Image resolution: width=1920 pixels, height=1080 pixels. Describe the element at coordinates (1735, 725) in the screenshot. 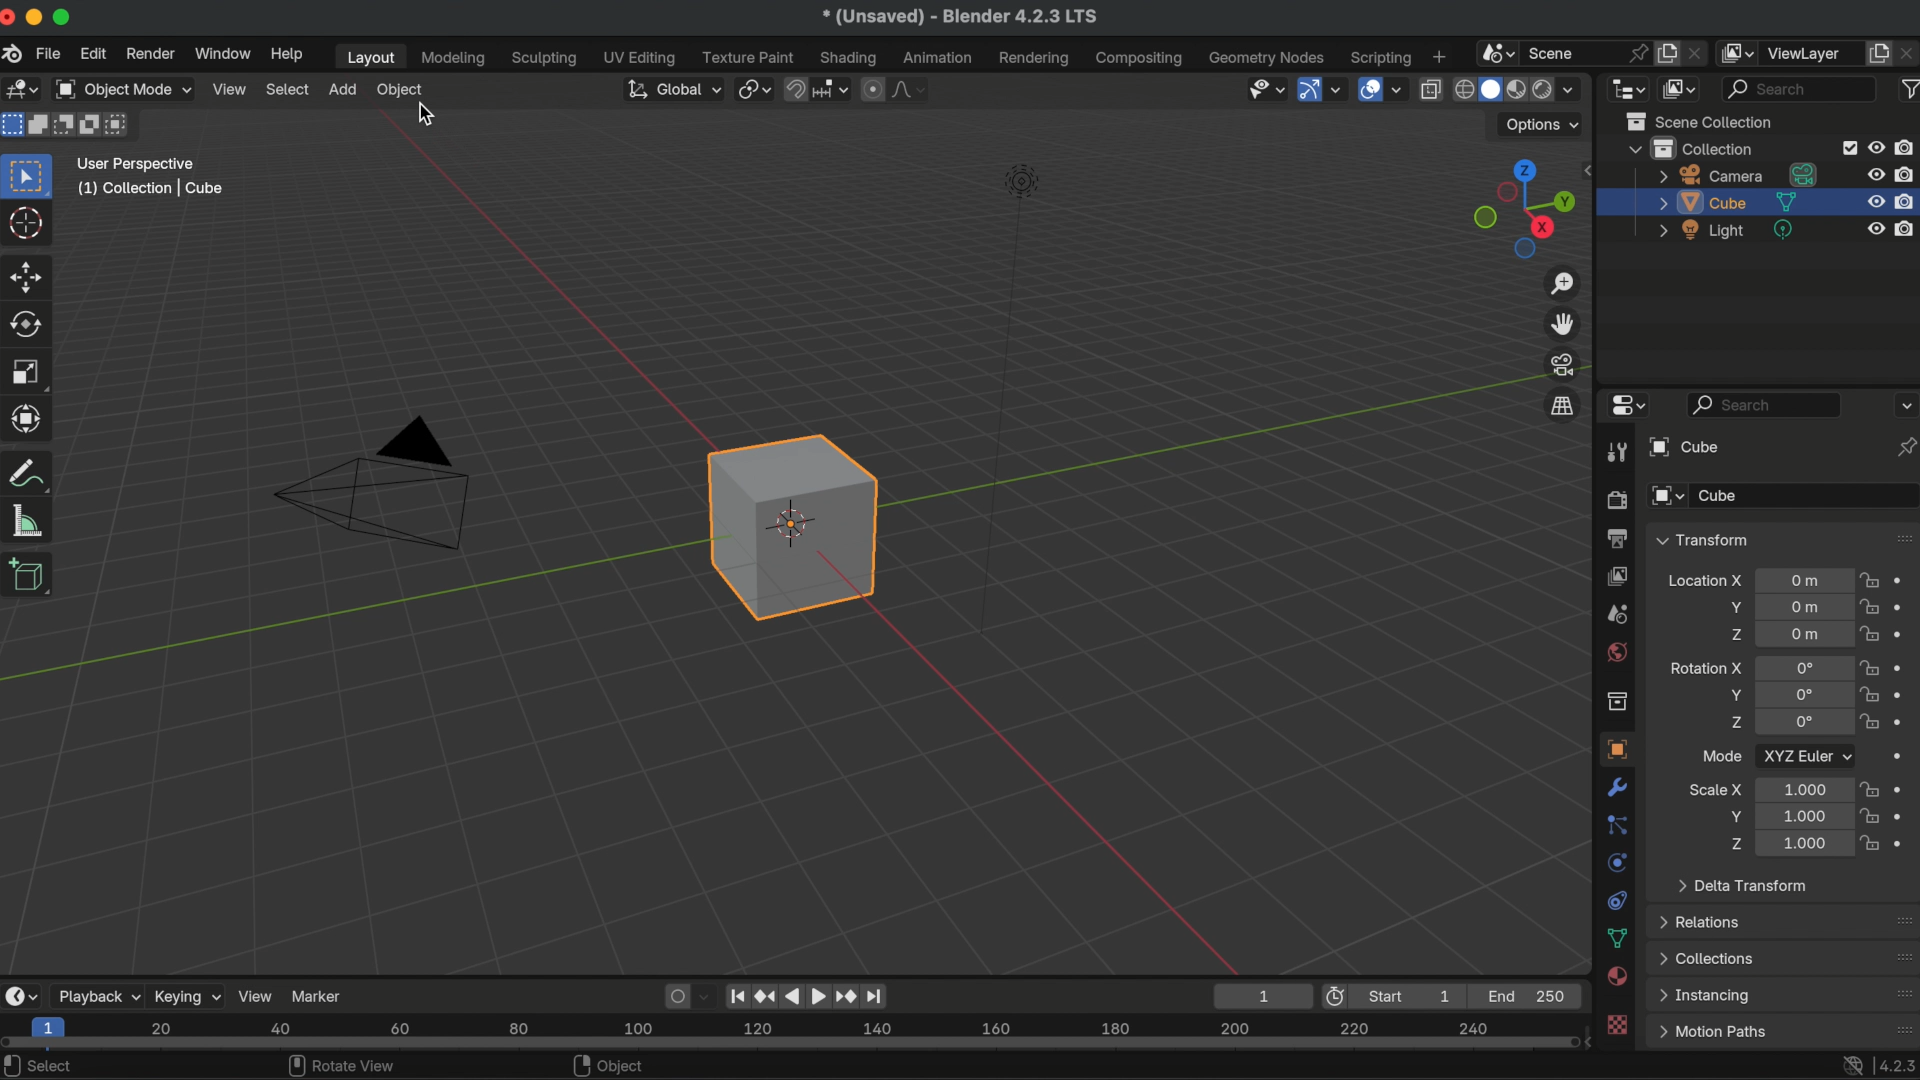

I see `rotation Z` at that location.